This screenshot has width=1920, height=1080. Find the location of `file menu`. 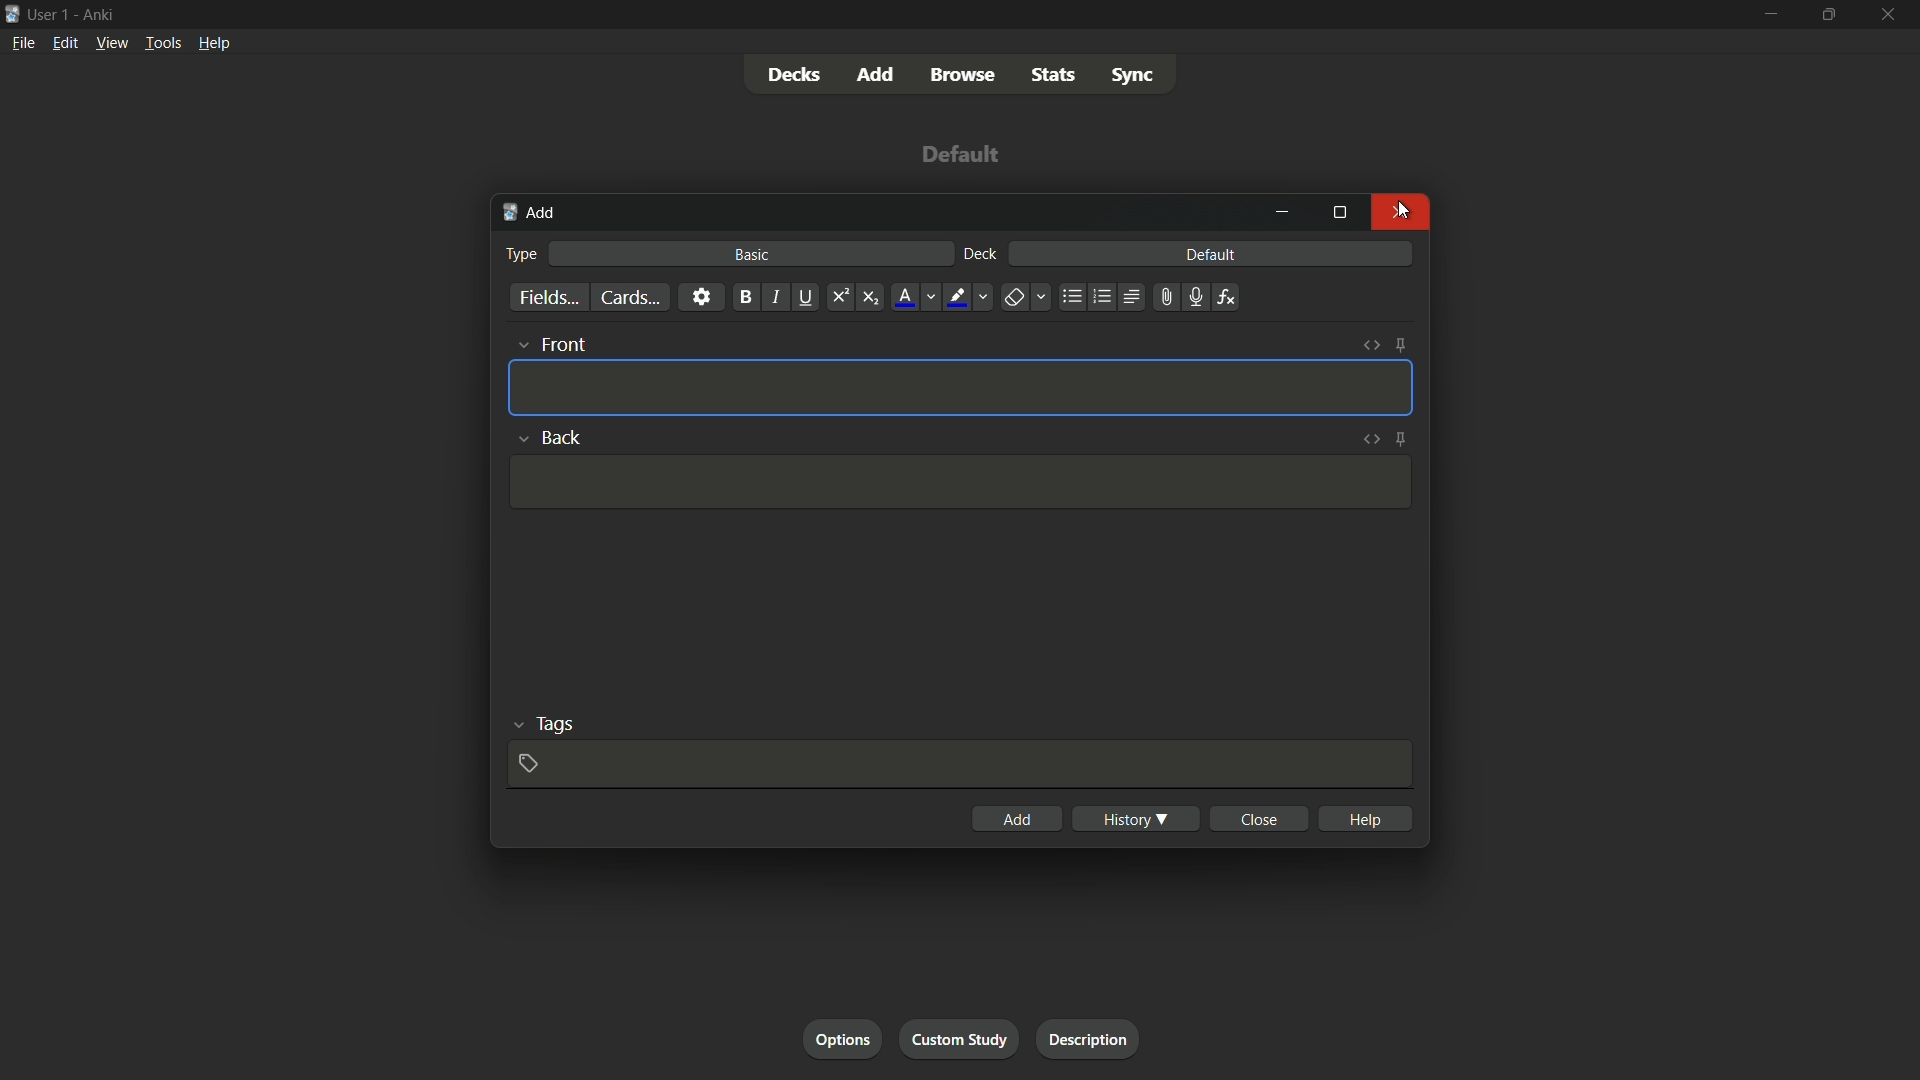

file menu is located at coordinates (21, 41).